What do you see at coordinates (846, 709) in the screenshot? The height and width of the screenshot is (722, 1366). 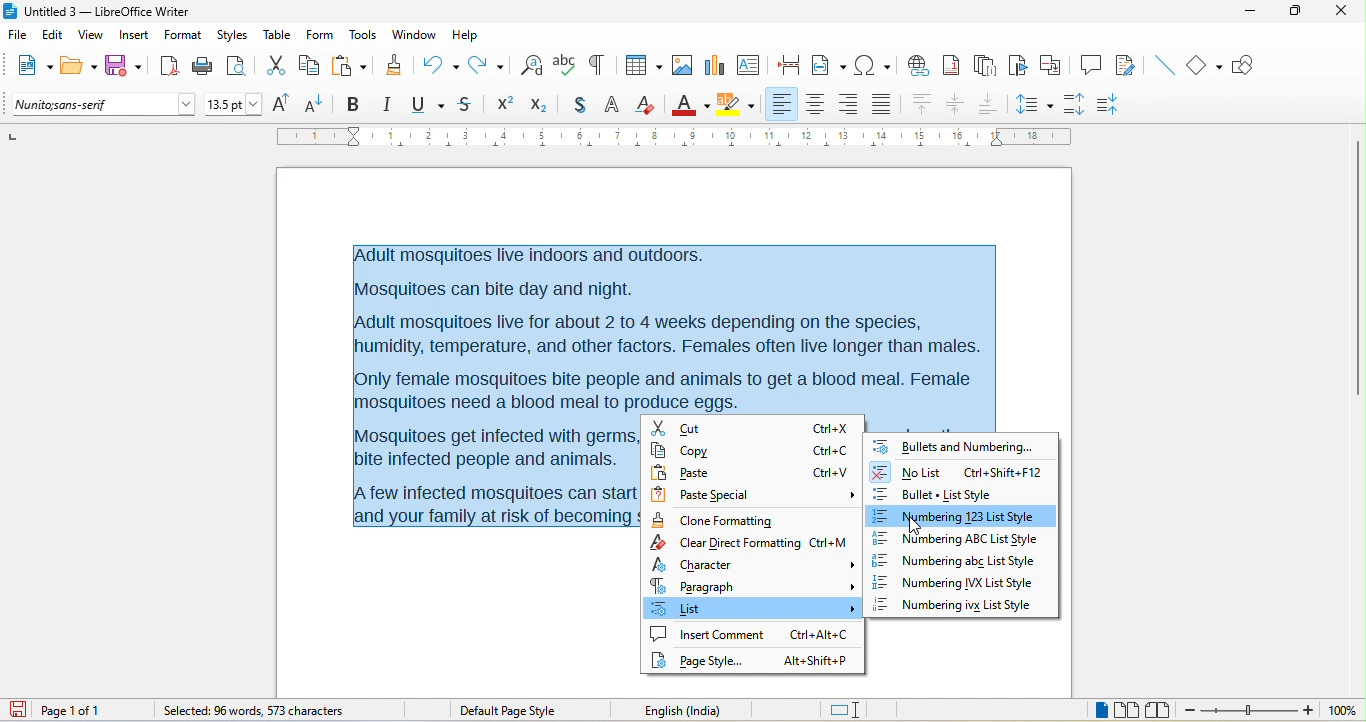 I see `standard selection` at bounding box center [846, 709].